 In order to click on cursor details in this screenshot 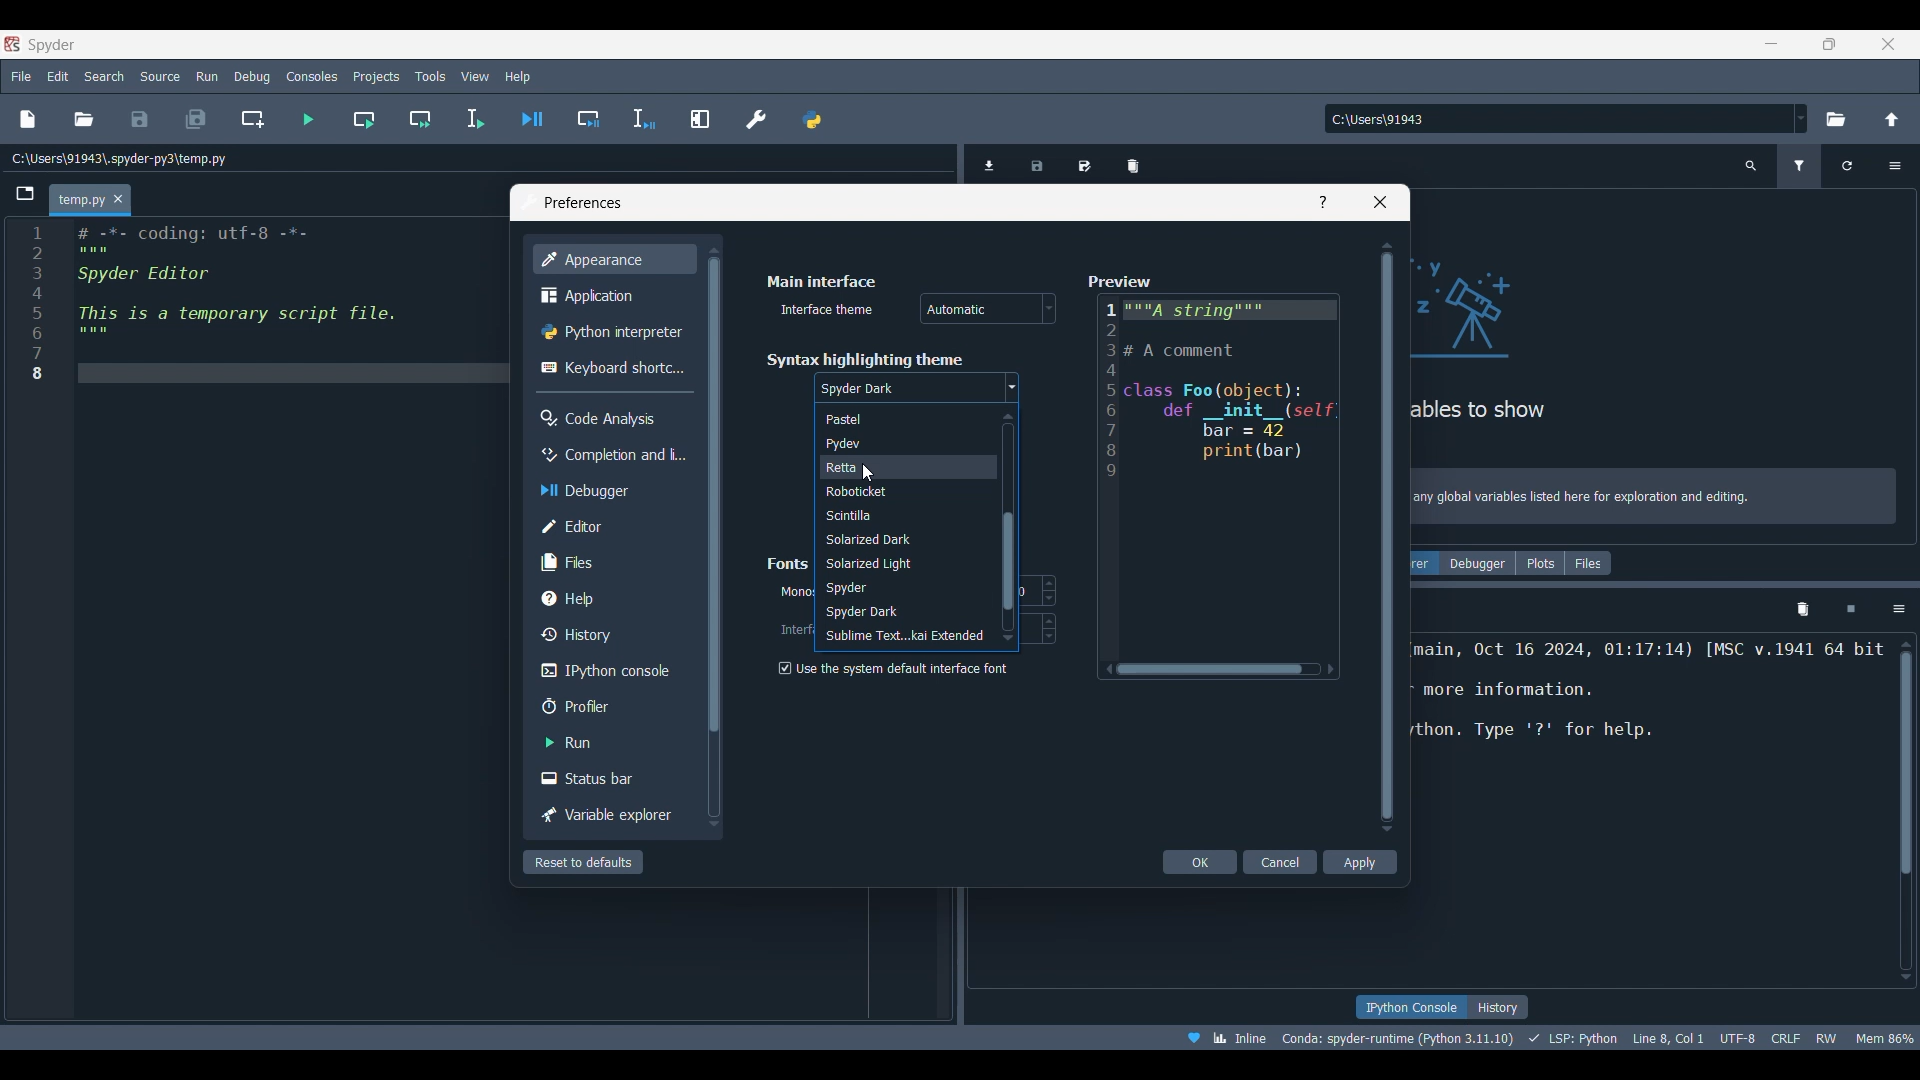, I will do `click(1666, 1036)`.